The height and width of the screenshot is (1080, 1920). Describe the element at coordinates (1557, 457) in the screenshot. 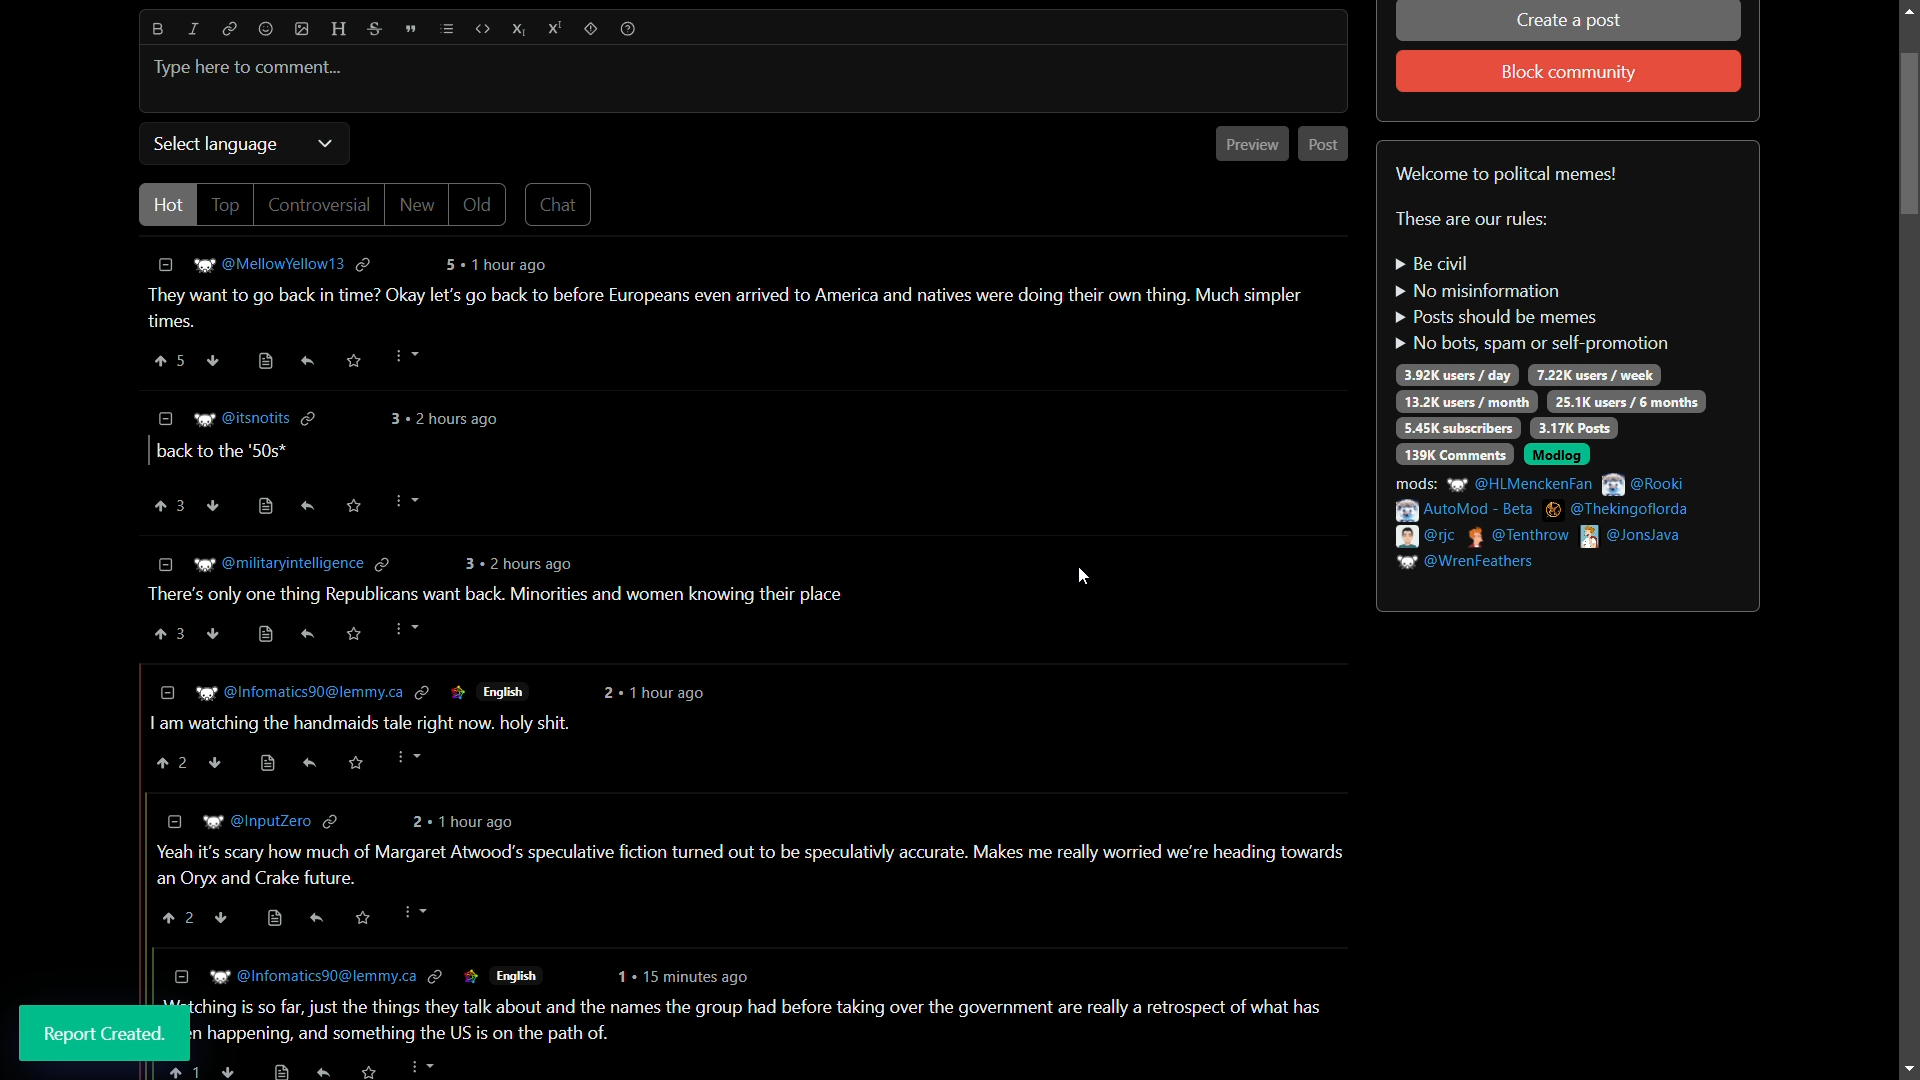

I see `modlog` at that location.